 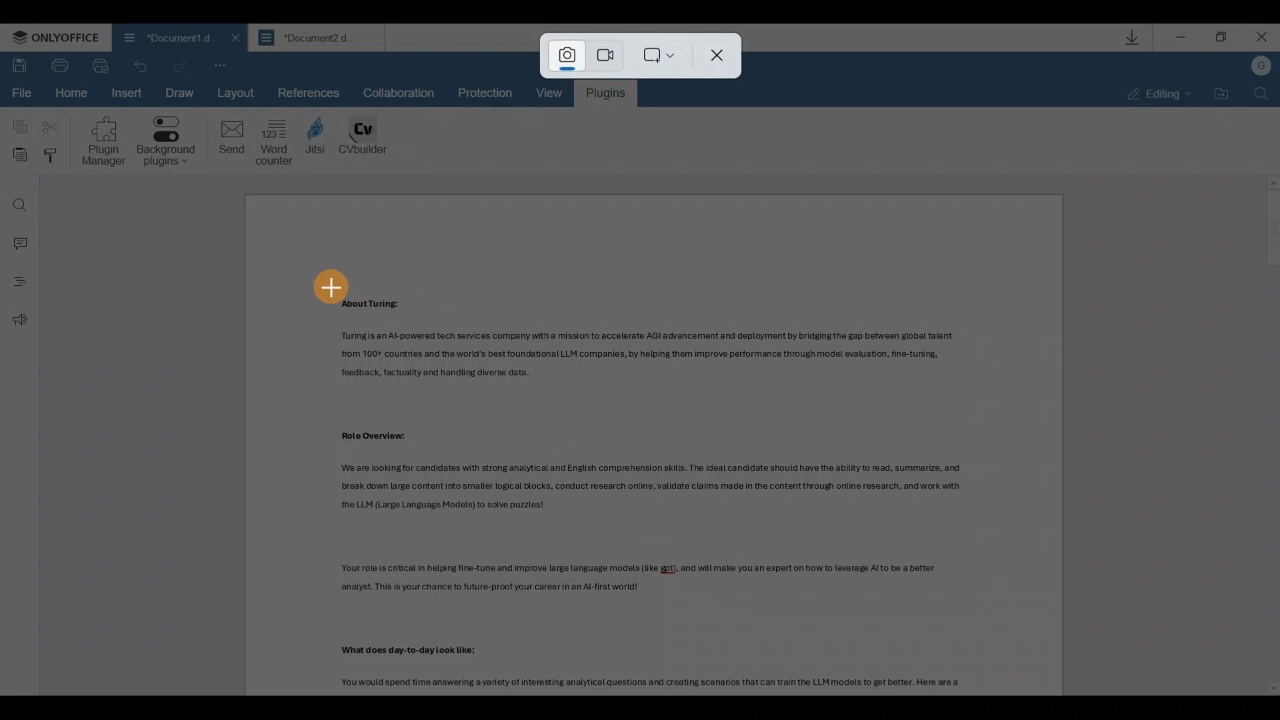 I want to click on Comment, so click(x=18, y=243).